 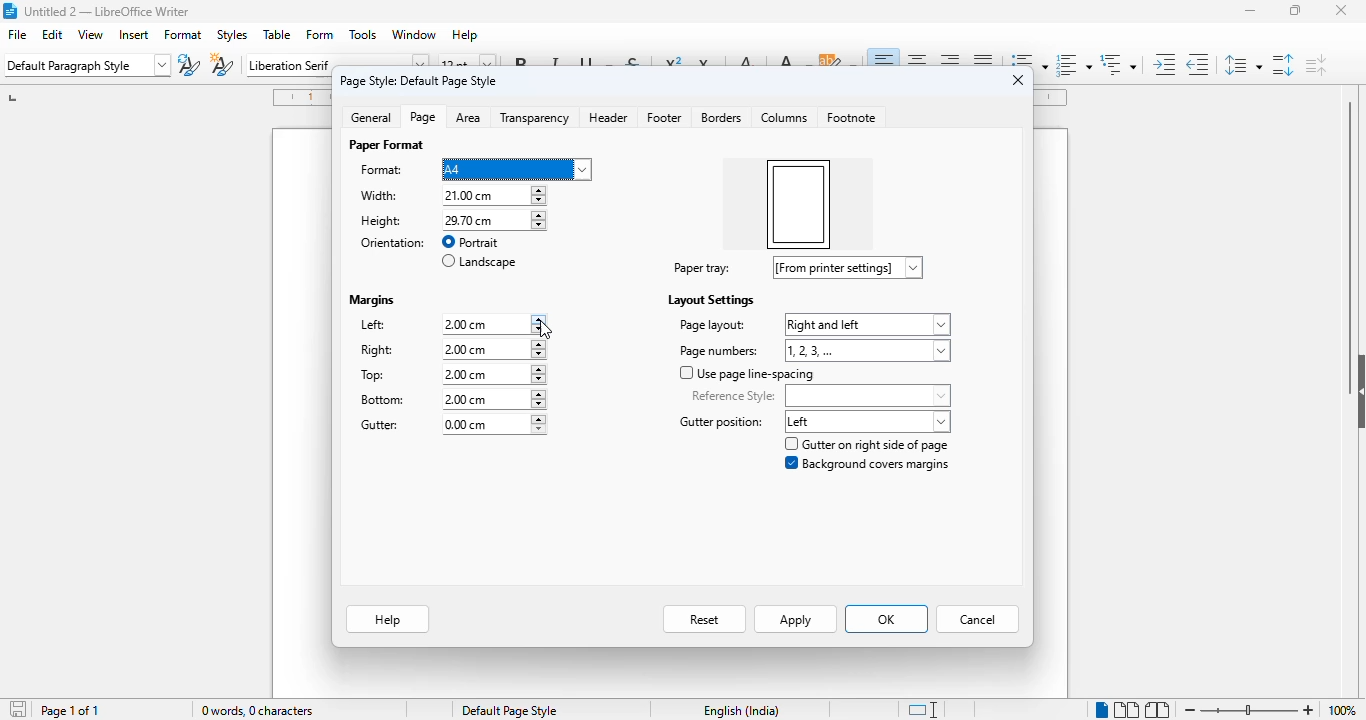 What do you see at coordinates (721, 117) in the screenshot?
I see `borders` at bounding box center [721, 117].